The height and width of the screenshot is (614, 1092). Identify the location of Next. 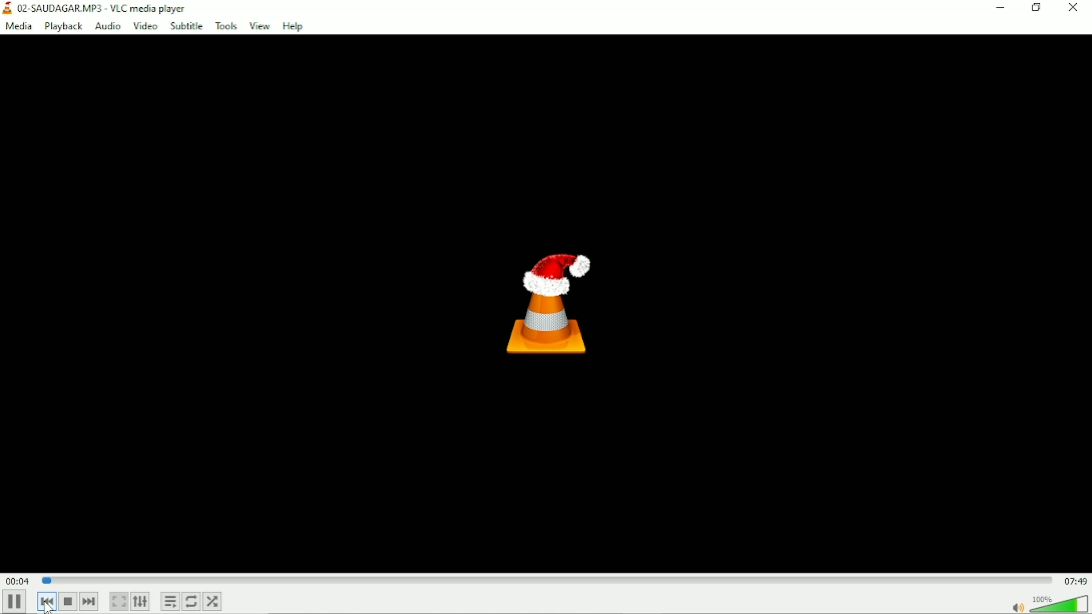
(90, 601).